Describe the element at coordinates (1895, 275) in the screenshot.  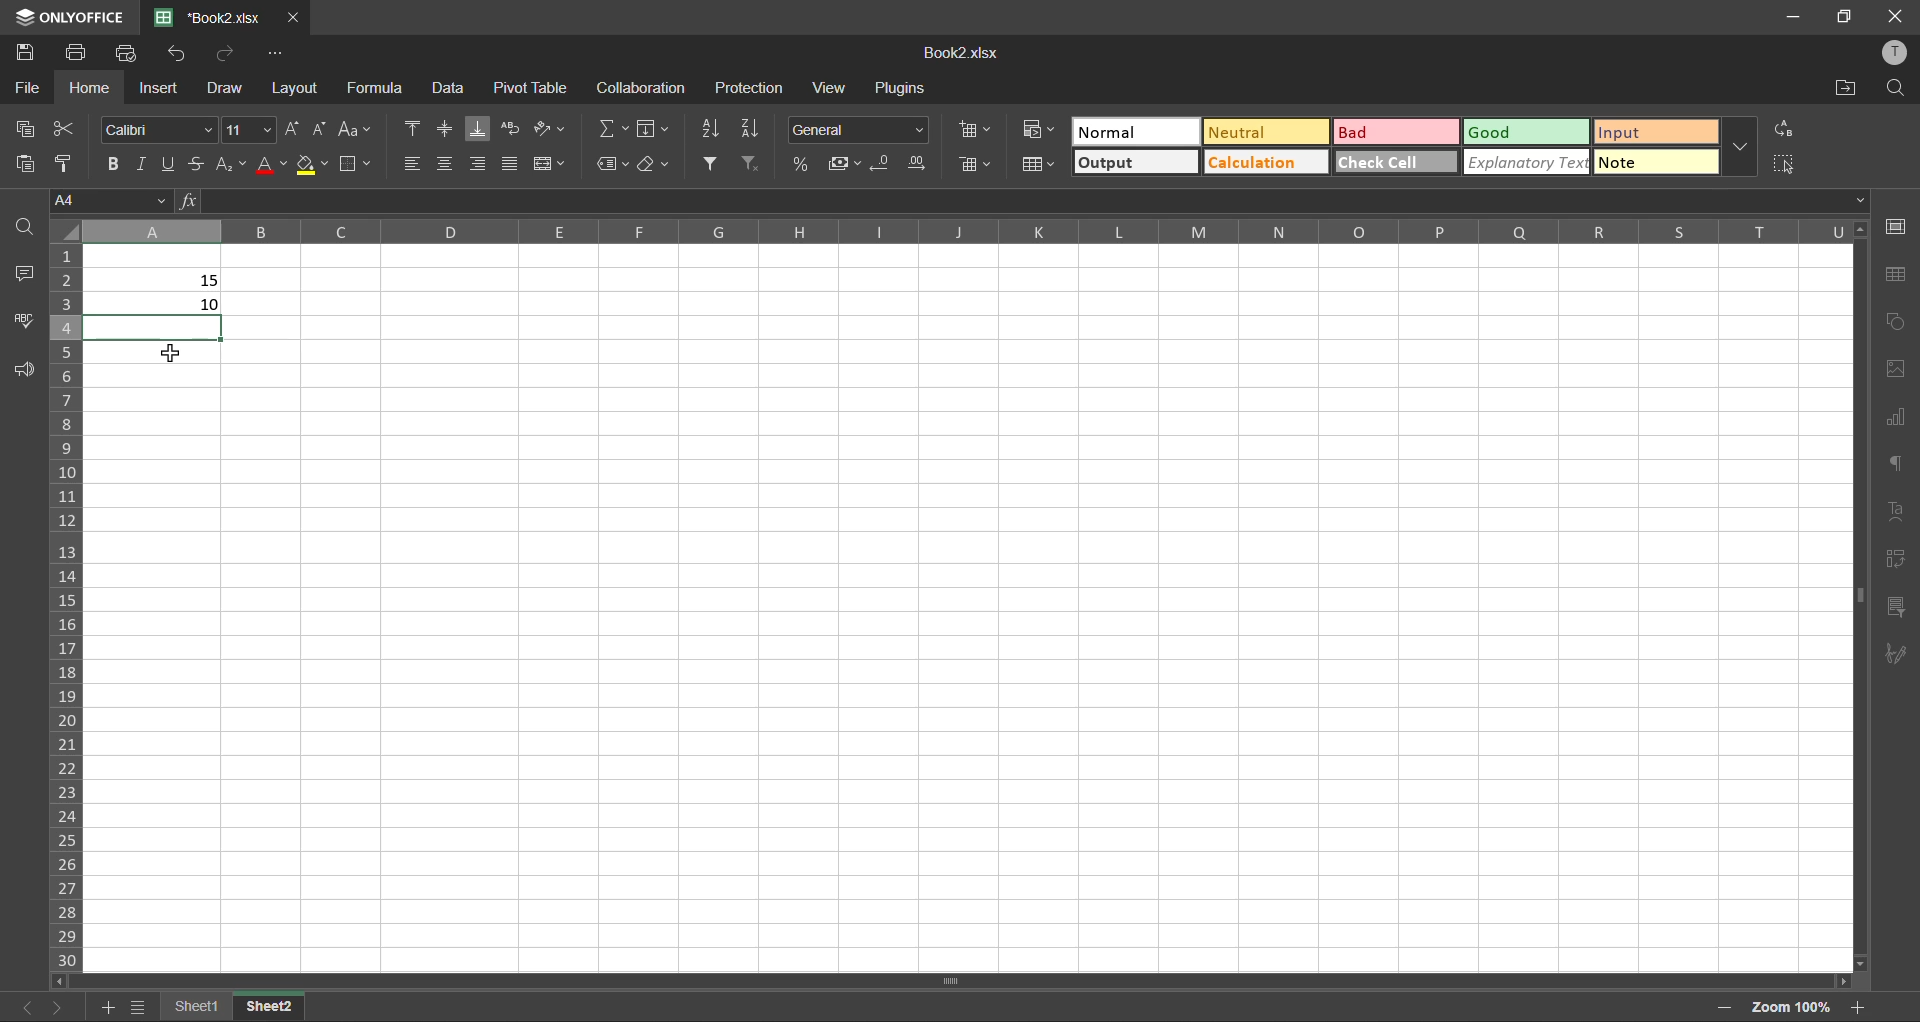
I see `table` at that location.